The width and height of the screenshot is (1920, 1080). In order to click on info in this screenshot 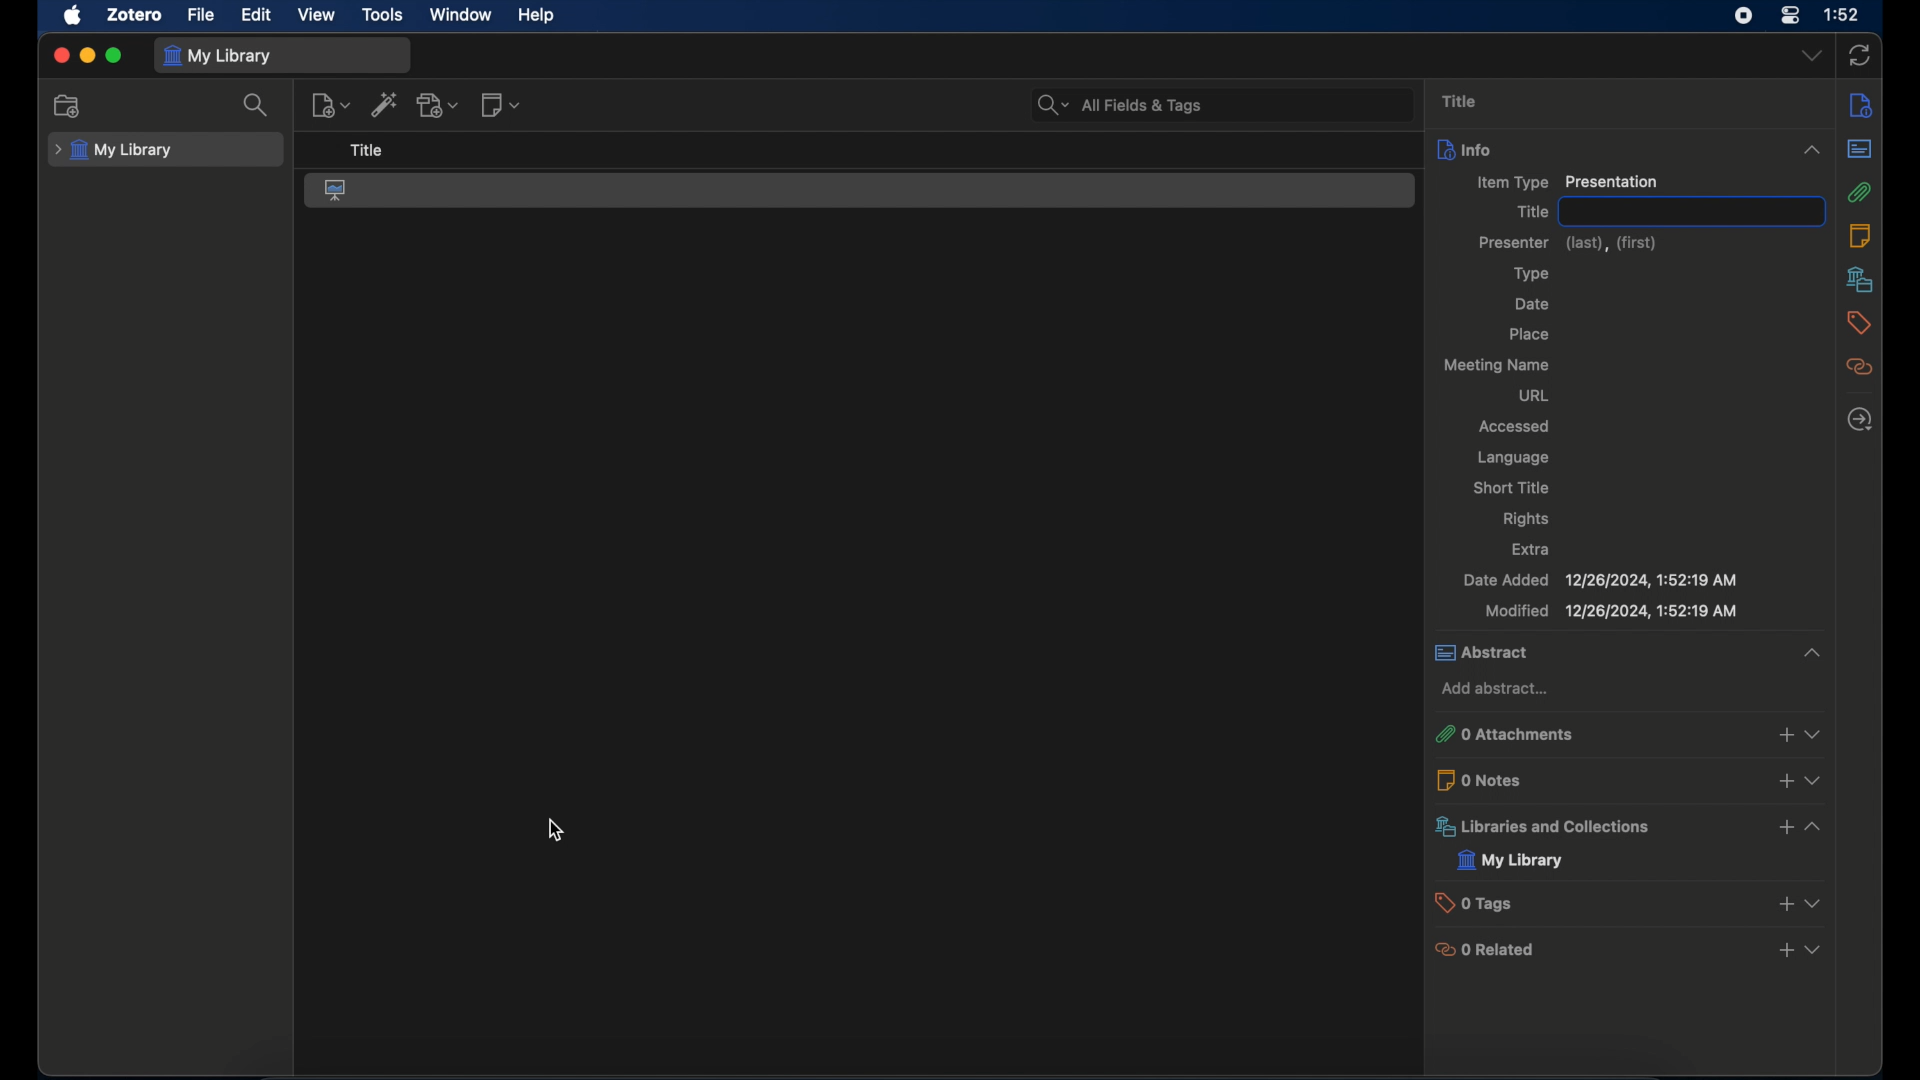, I will do `click(1628, 149)`.